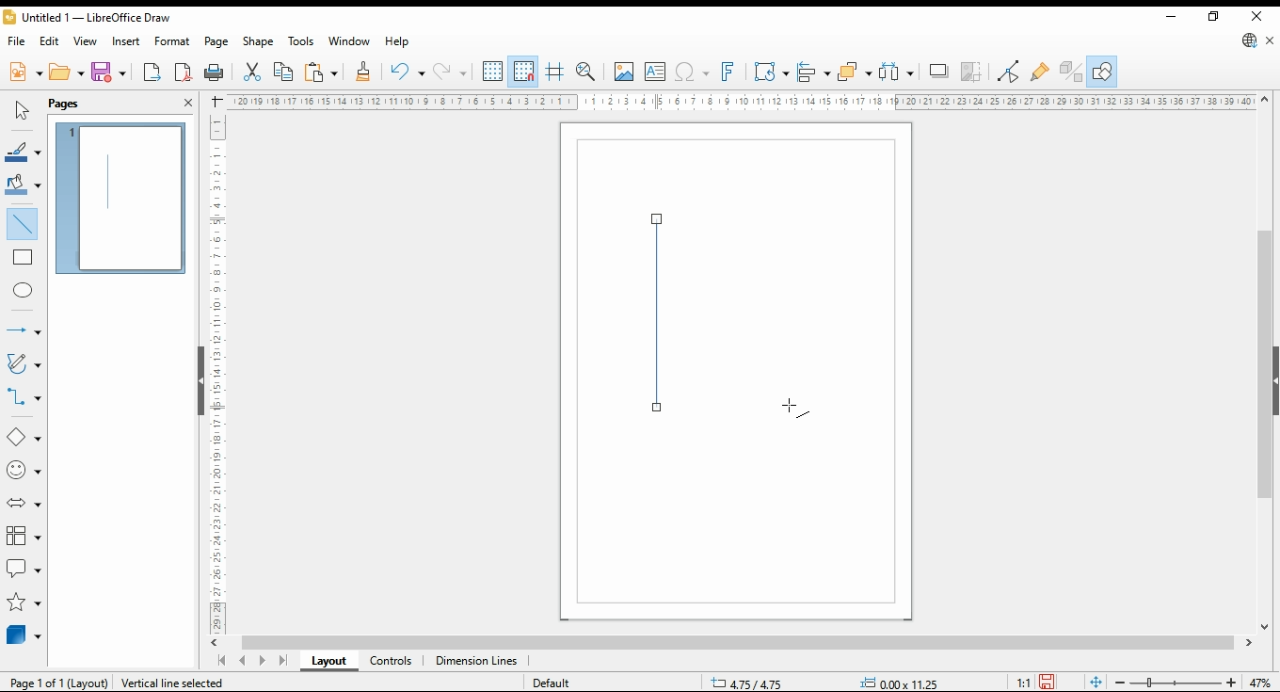  I want to click on move up, so click(1265, 100).